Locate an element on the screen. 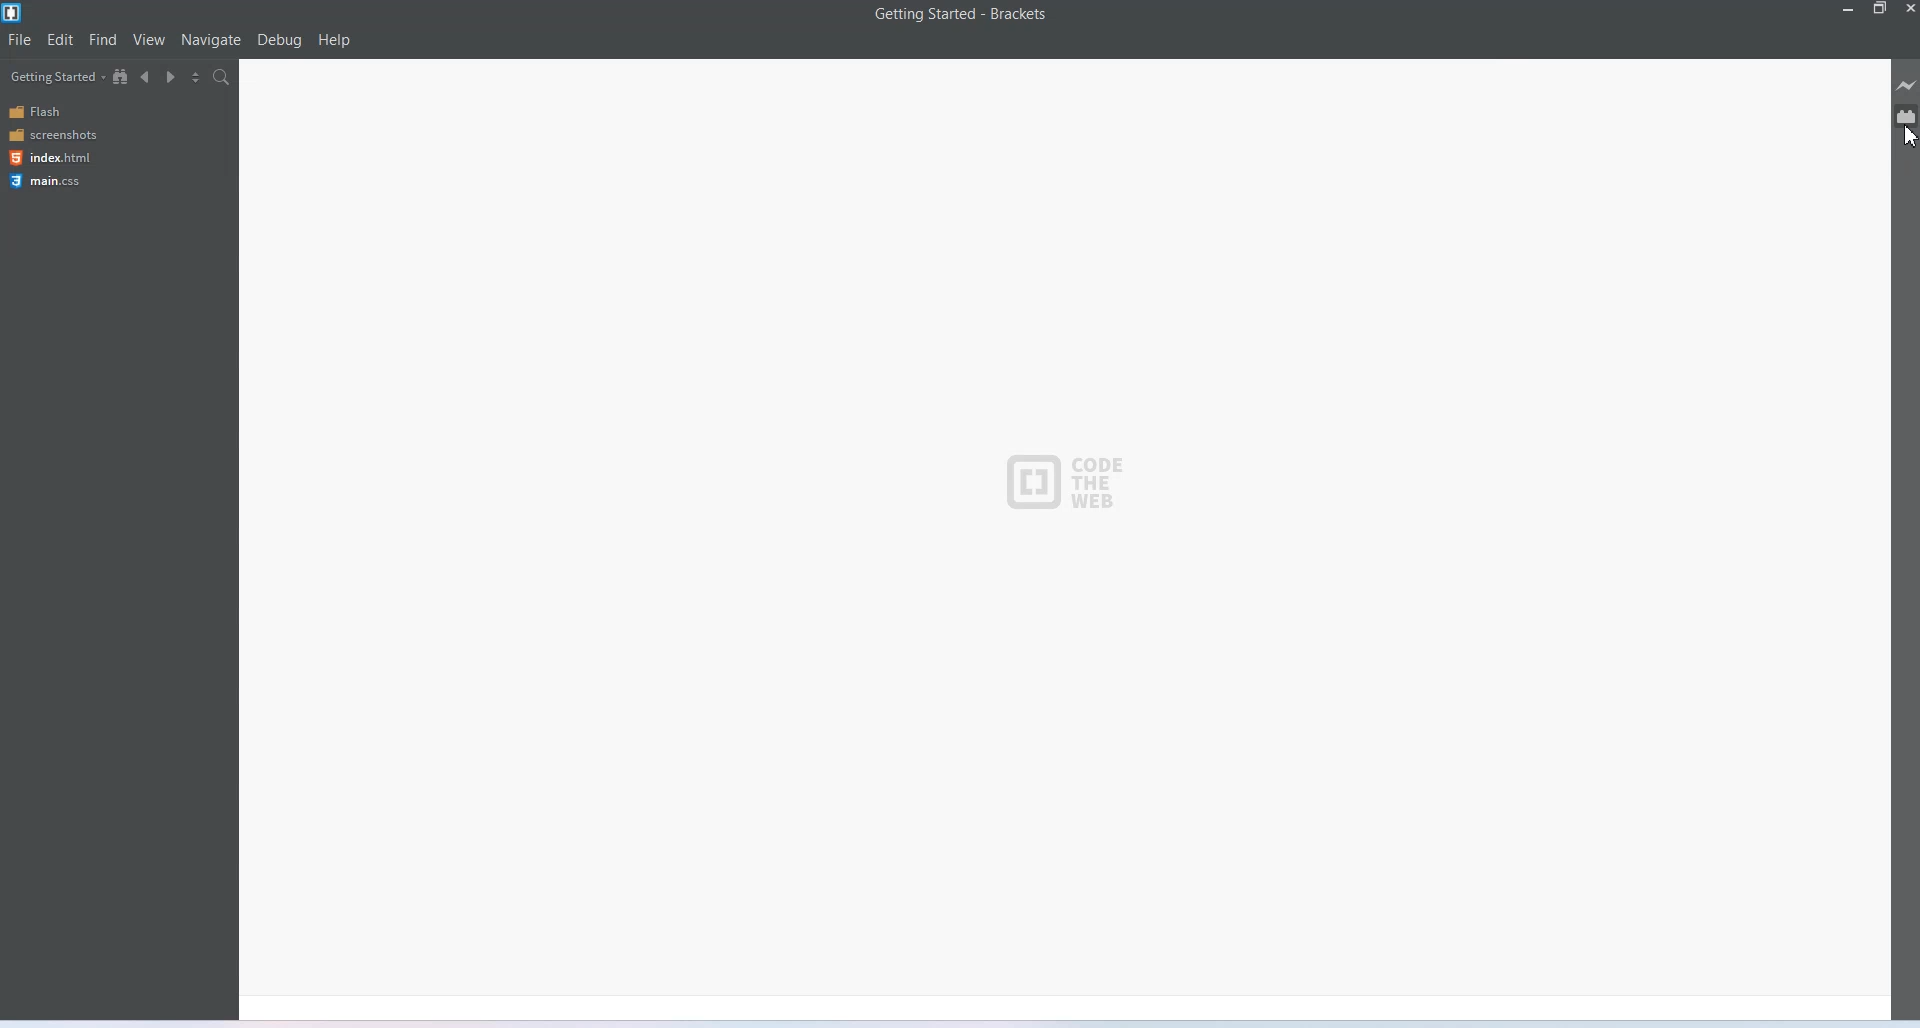 The image size is (1920, 1028). Find is located at coordinates (103, 40).